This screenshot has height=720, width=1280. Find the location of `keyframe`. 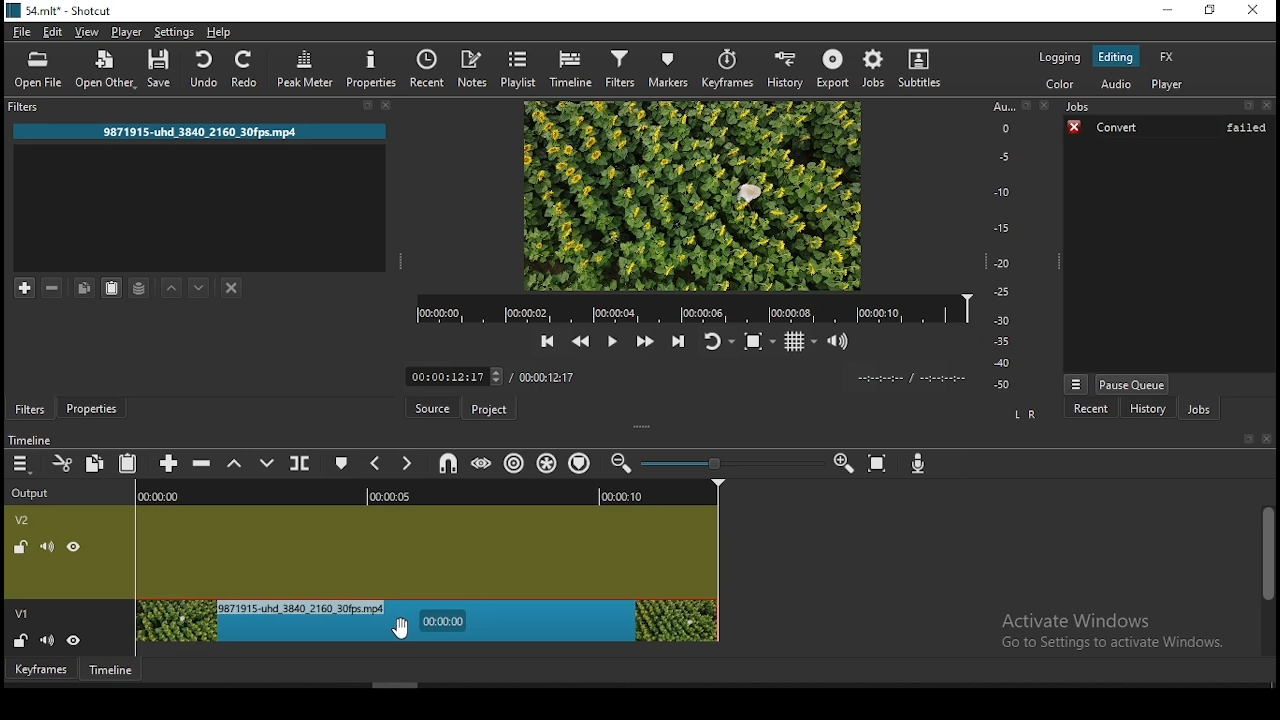

keyframe is located at coordinates (42, 670).